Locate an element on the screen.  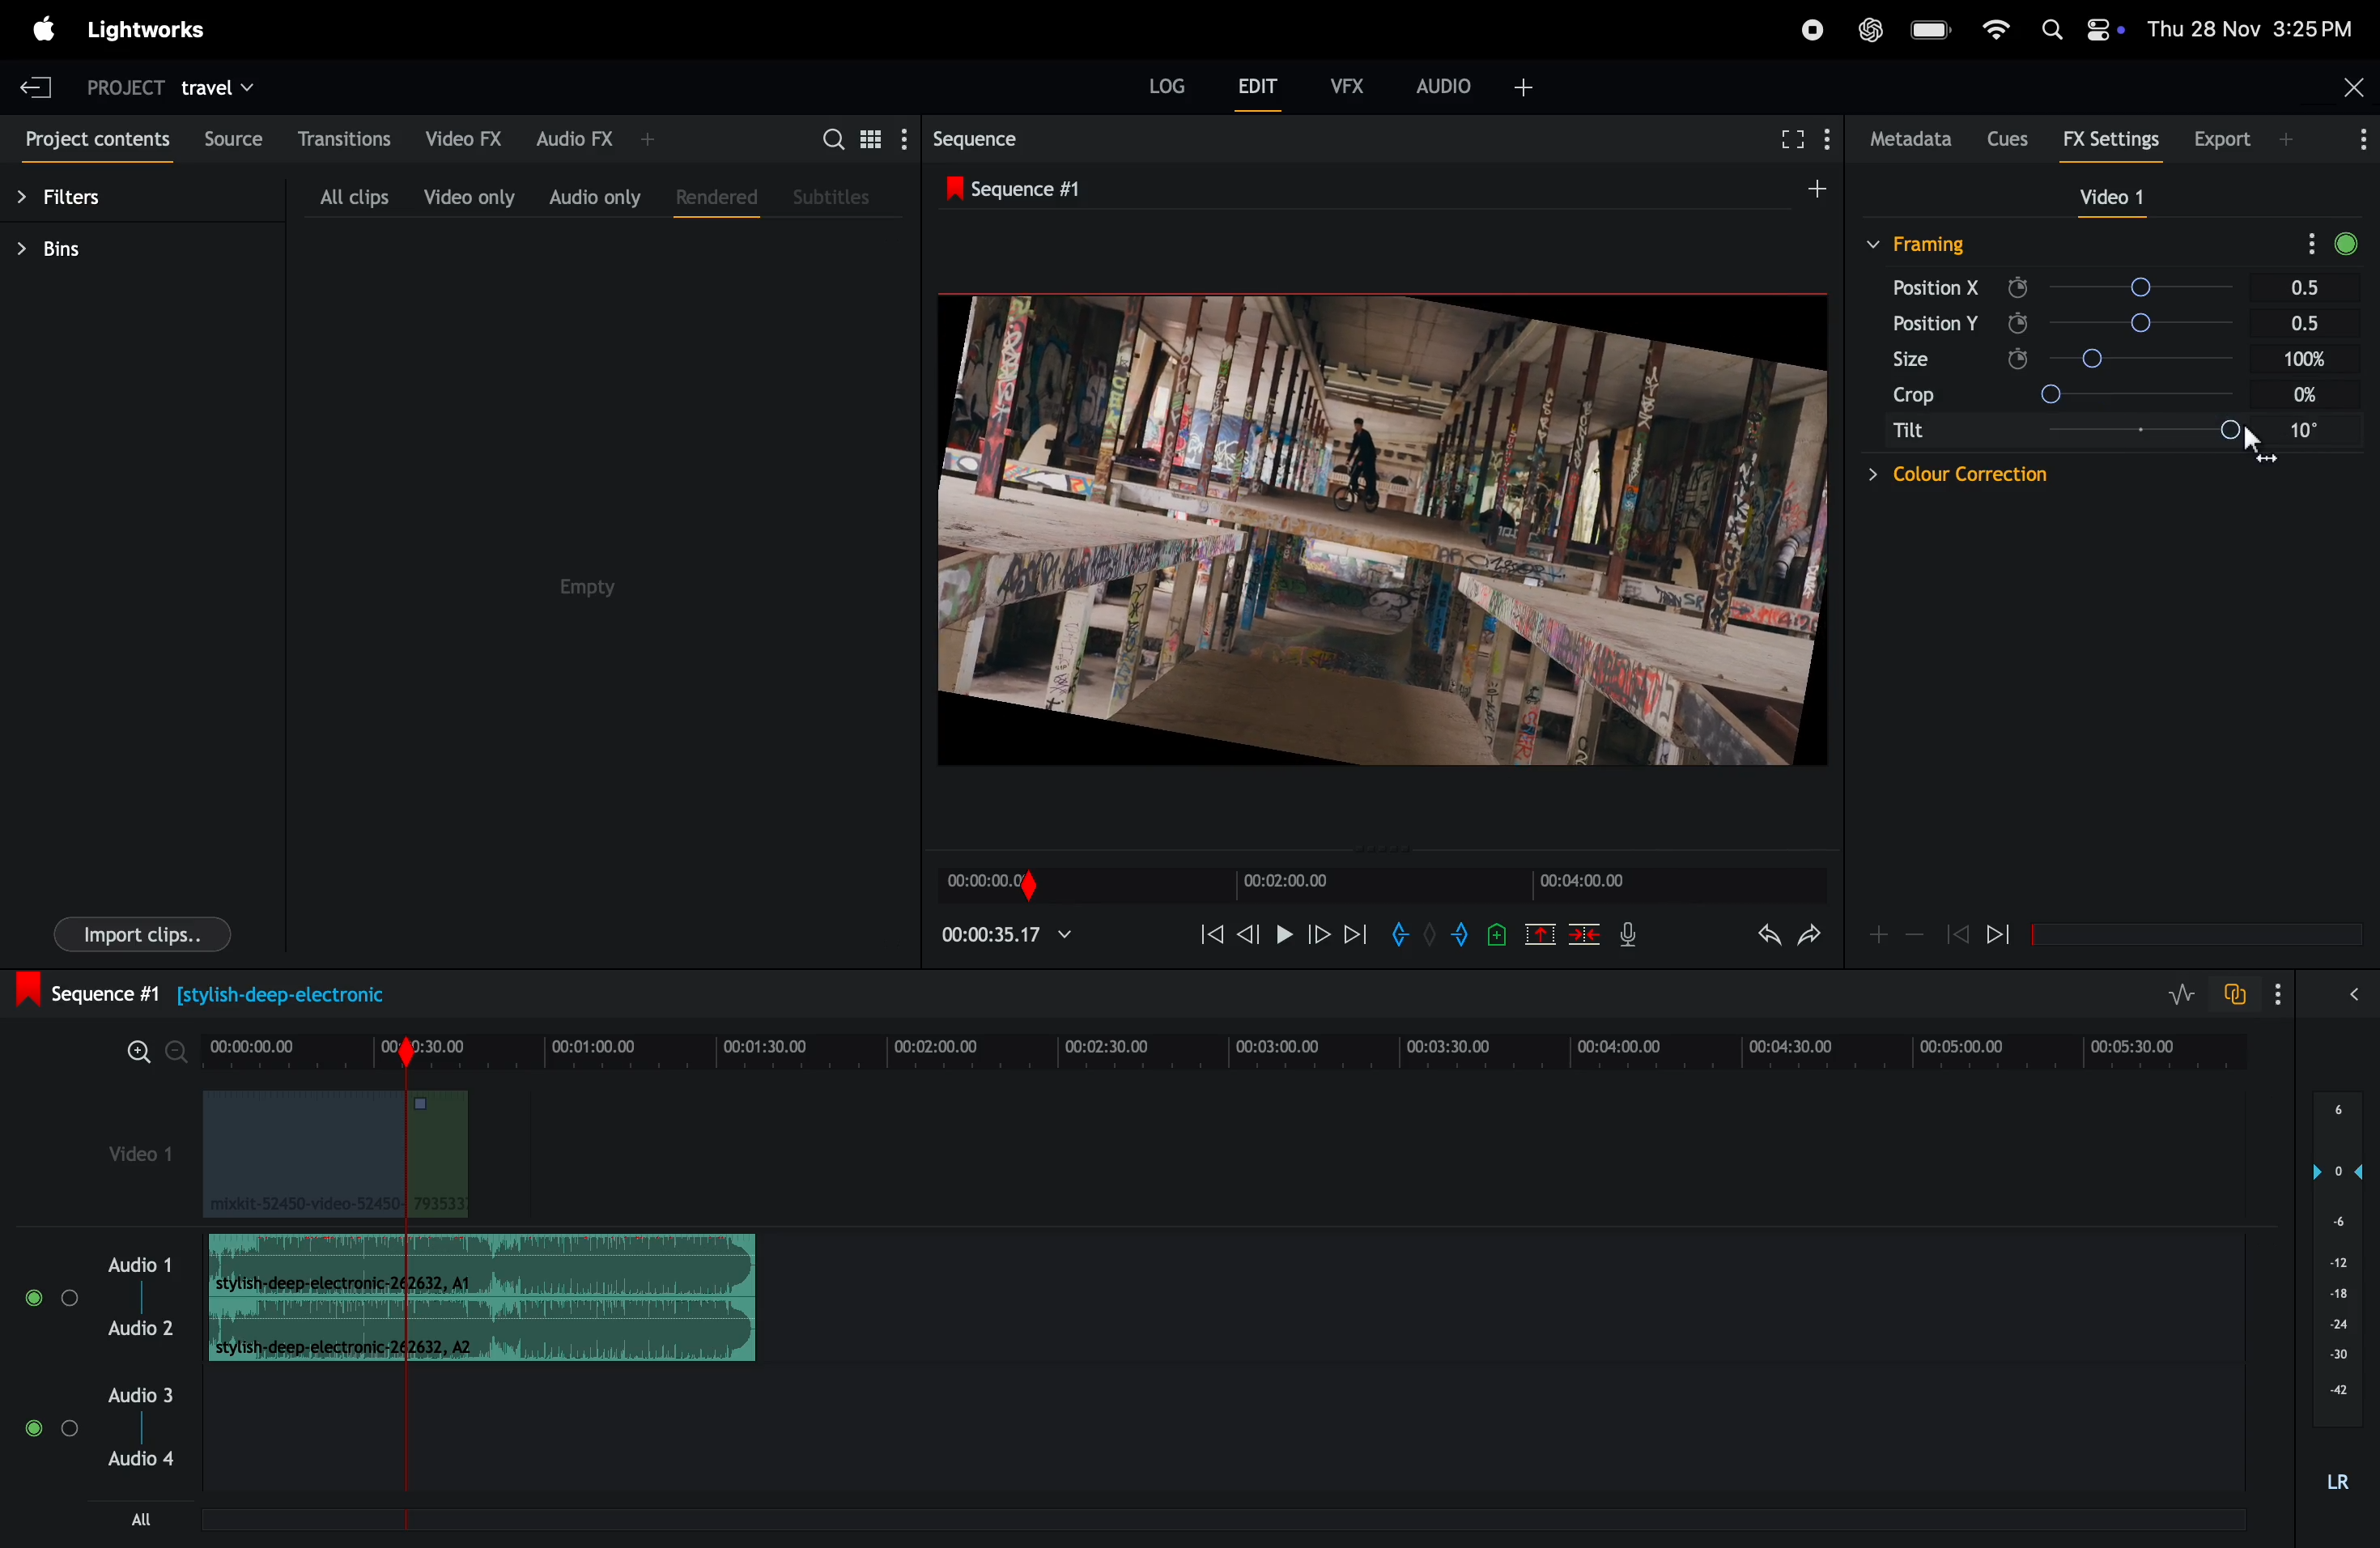
video Fx is located at coordinates (462, 136).